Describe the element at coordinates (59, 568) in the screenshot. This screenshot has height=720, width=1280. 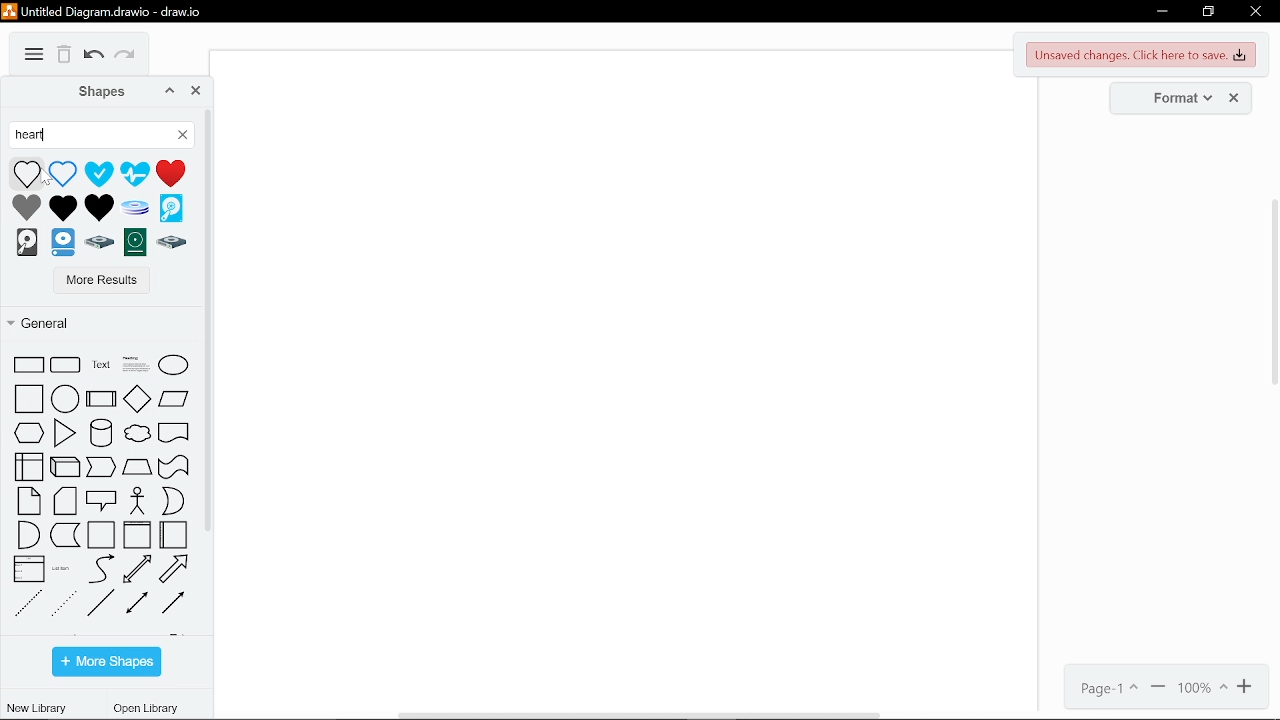
I see `list item` at that location.